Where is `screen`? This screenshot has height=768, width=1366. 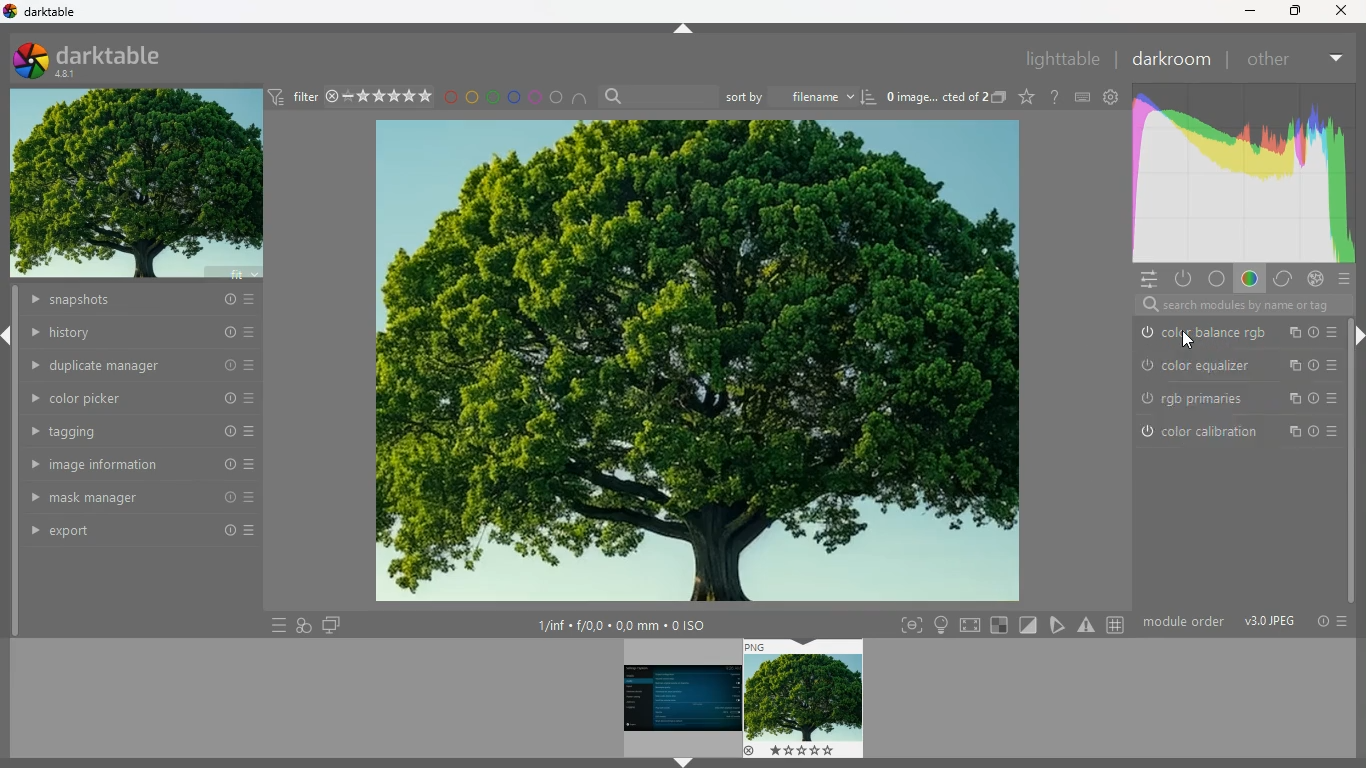
screen is located at coordinates (331, 624).